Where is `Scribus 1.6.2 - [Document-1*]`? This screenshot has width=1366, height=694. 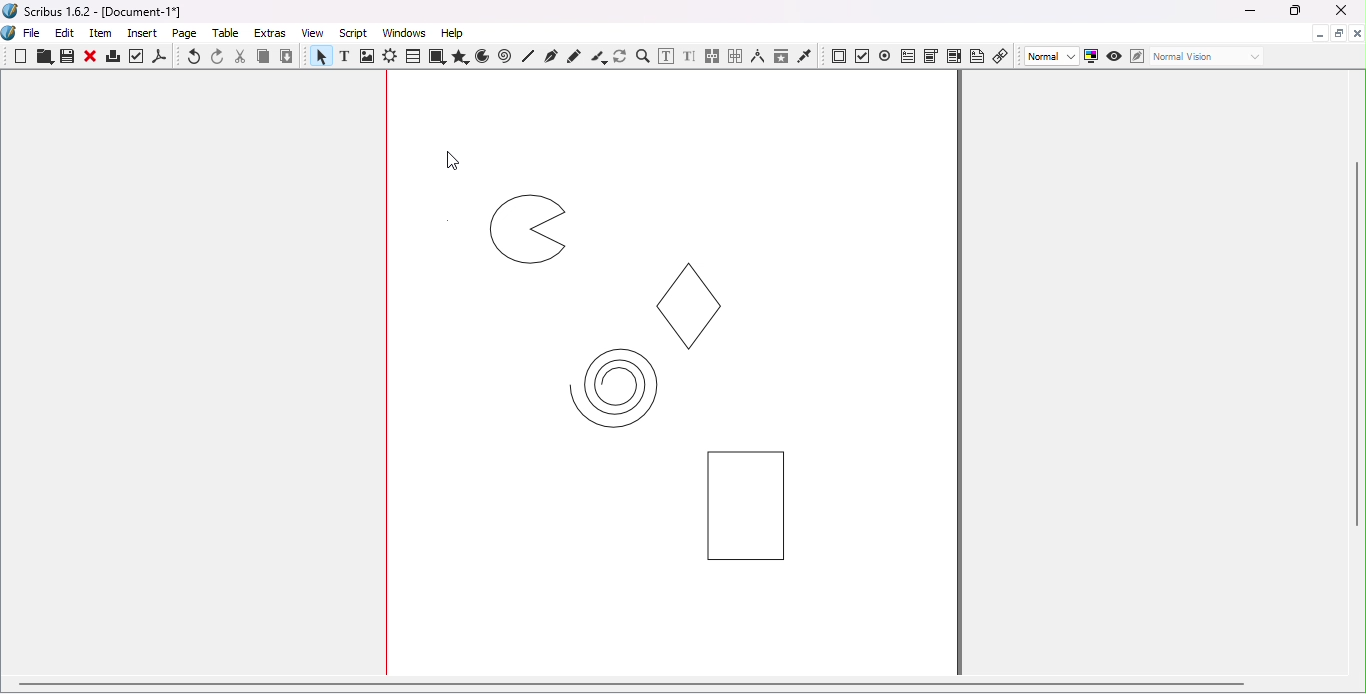
Scribus 1.6.2 - [Document-1*] is located at coordinates (101, 13).